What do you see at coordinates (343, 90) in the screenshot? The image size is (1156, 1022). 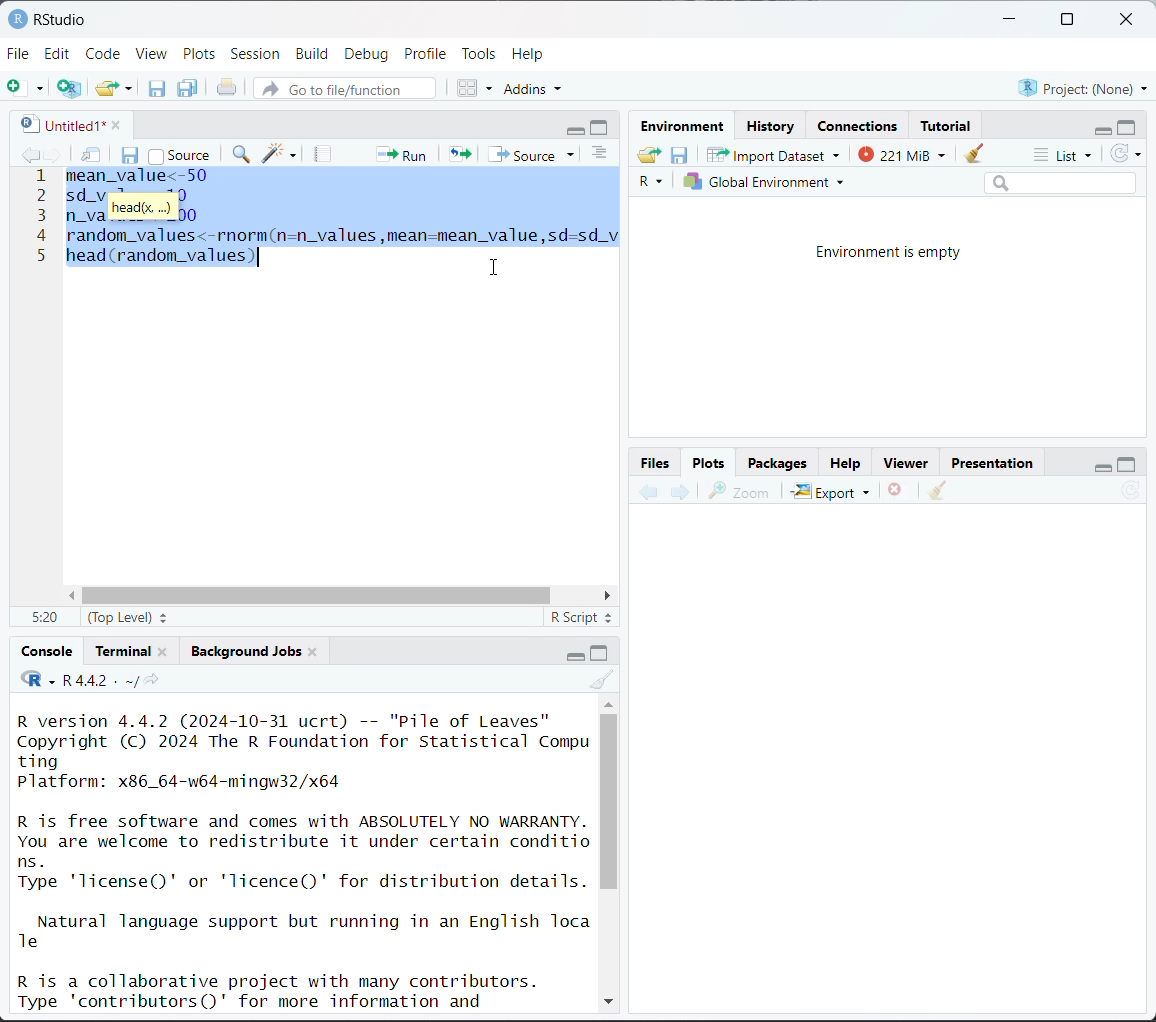 I see `go to file/function` at bounding box center [343, 90].